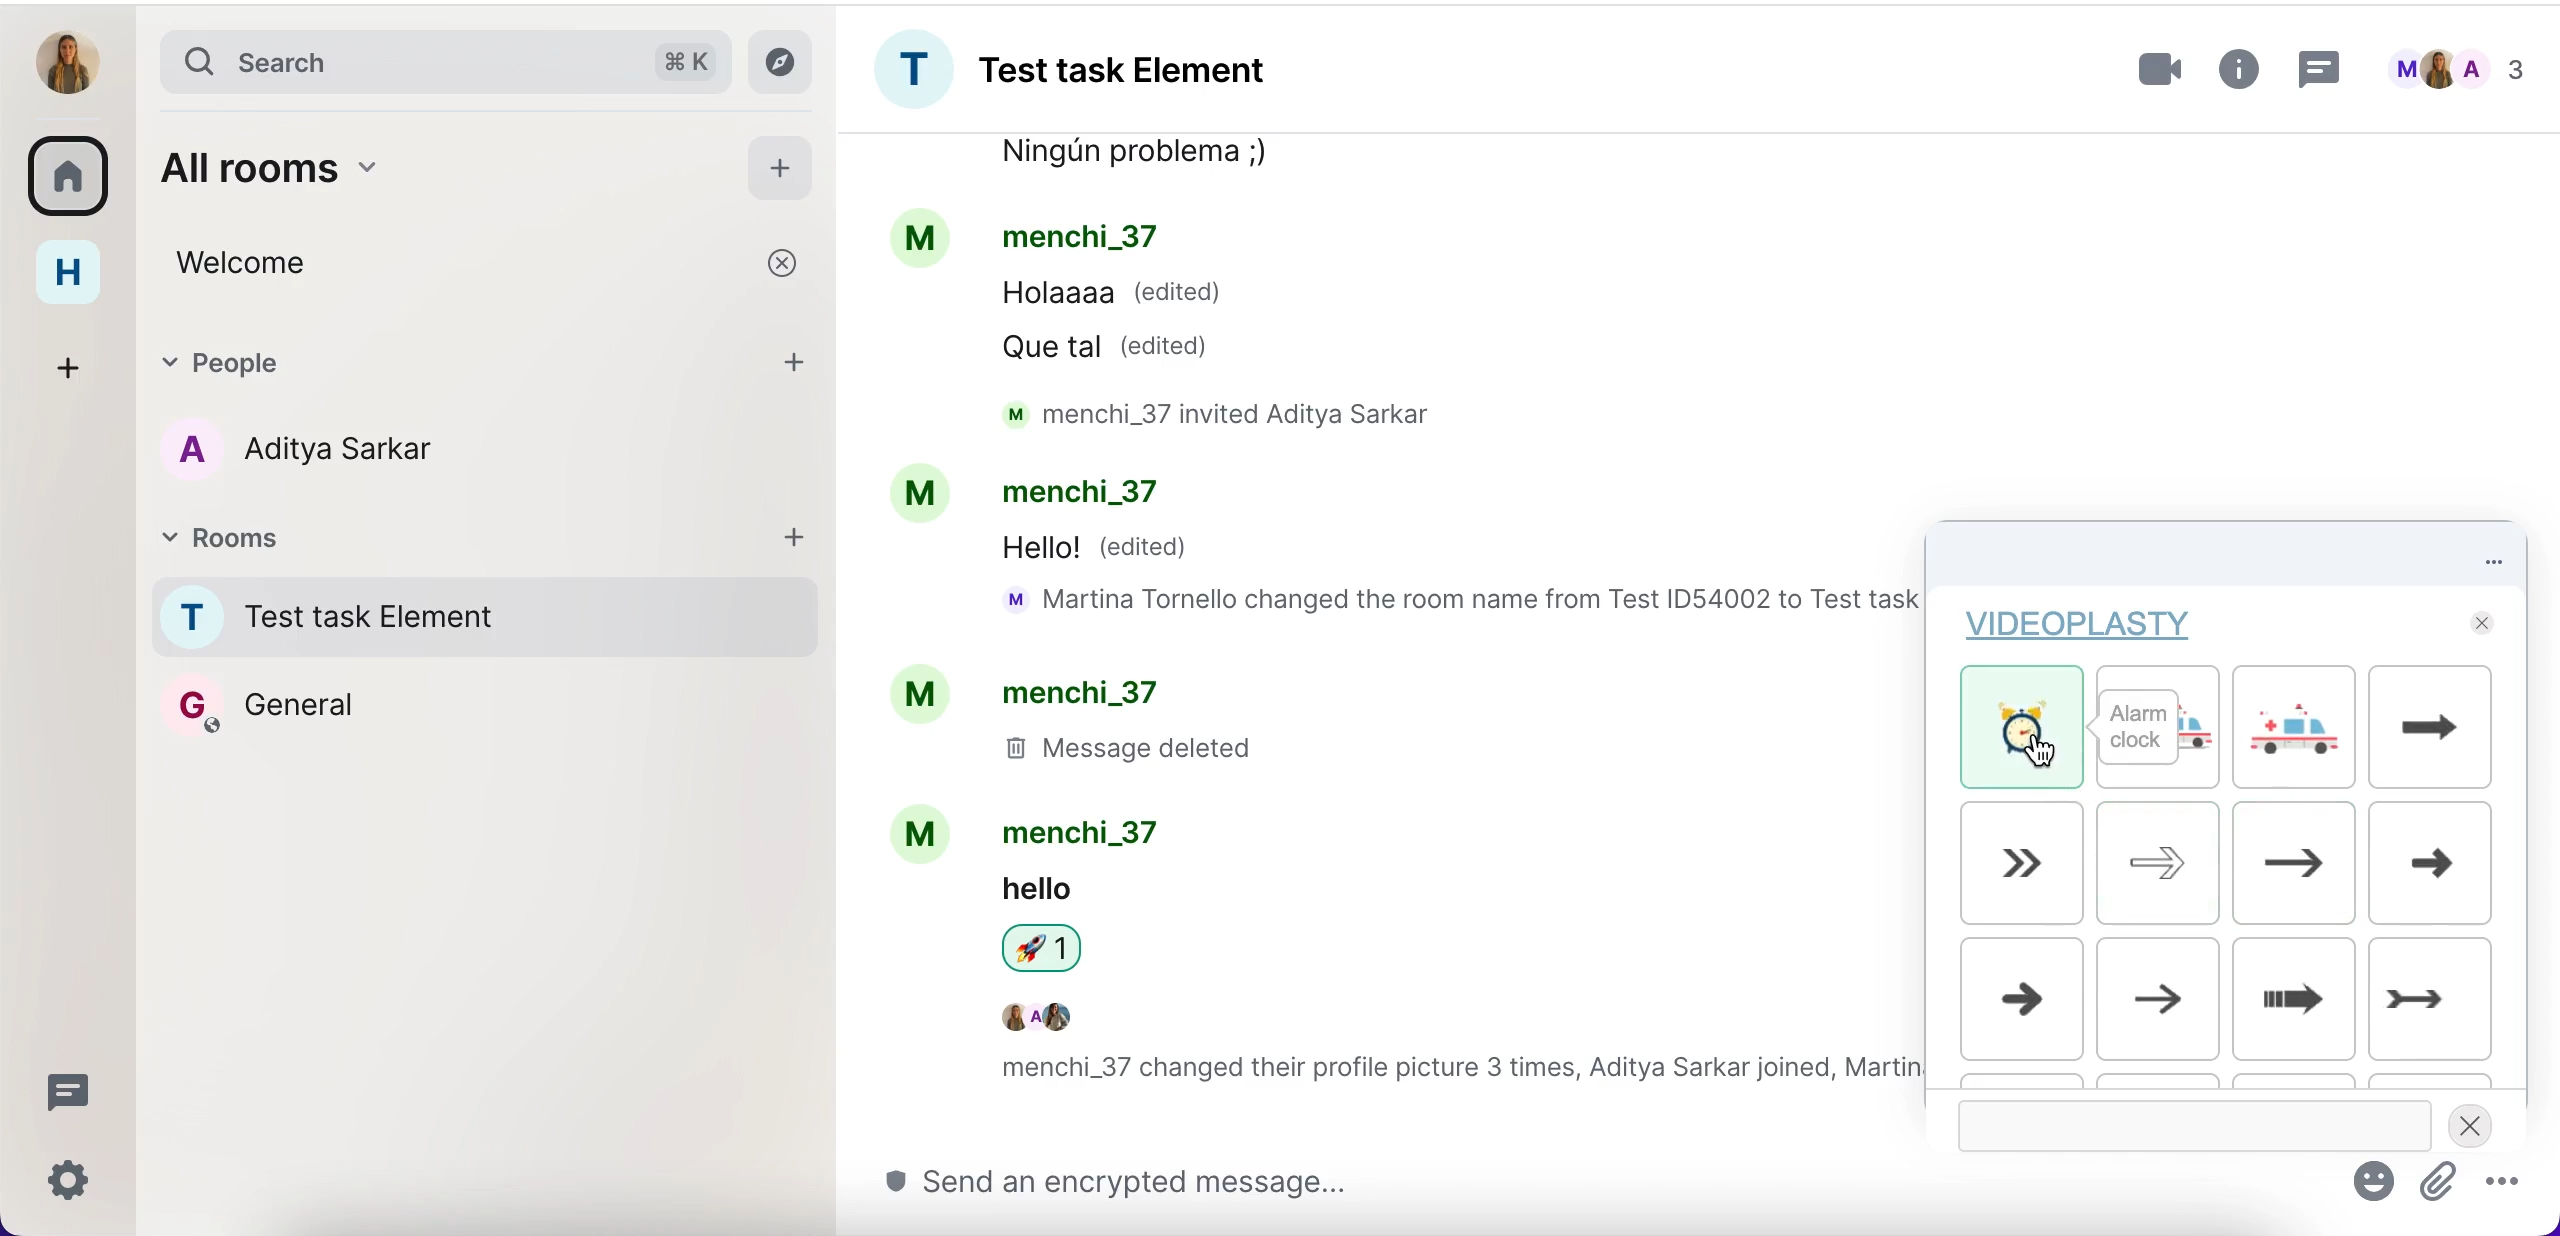  I want to click on gif7, so click(2297, 861).